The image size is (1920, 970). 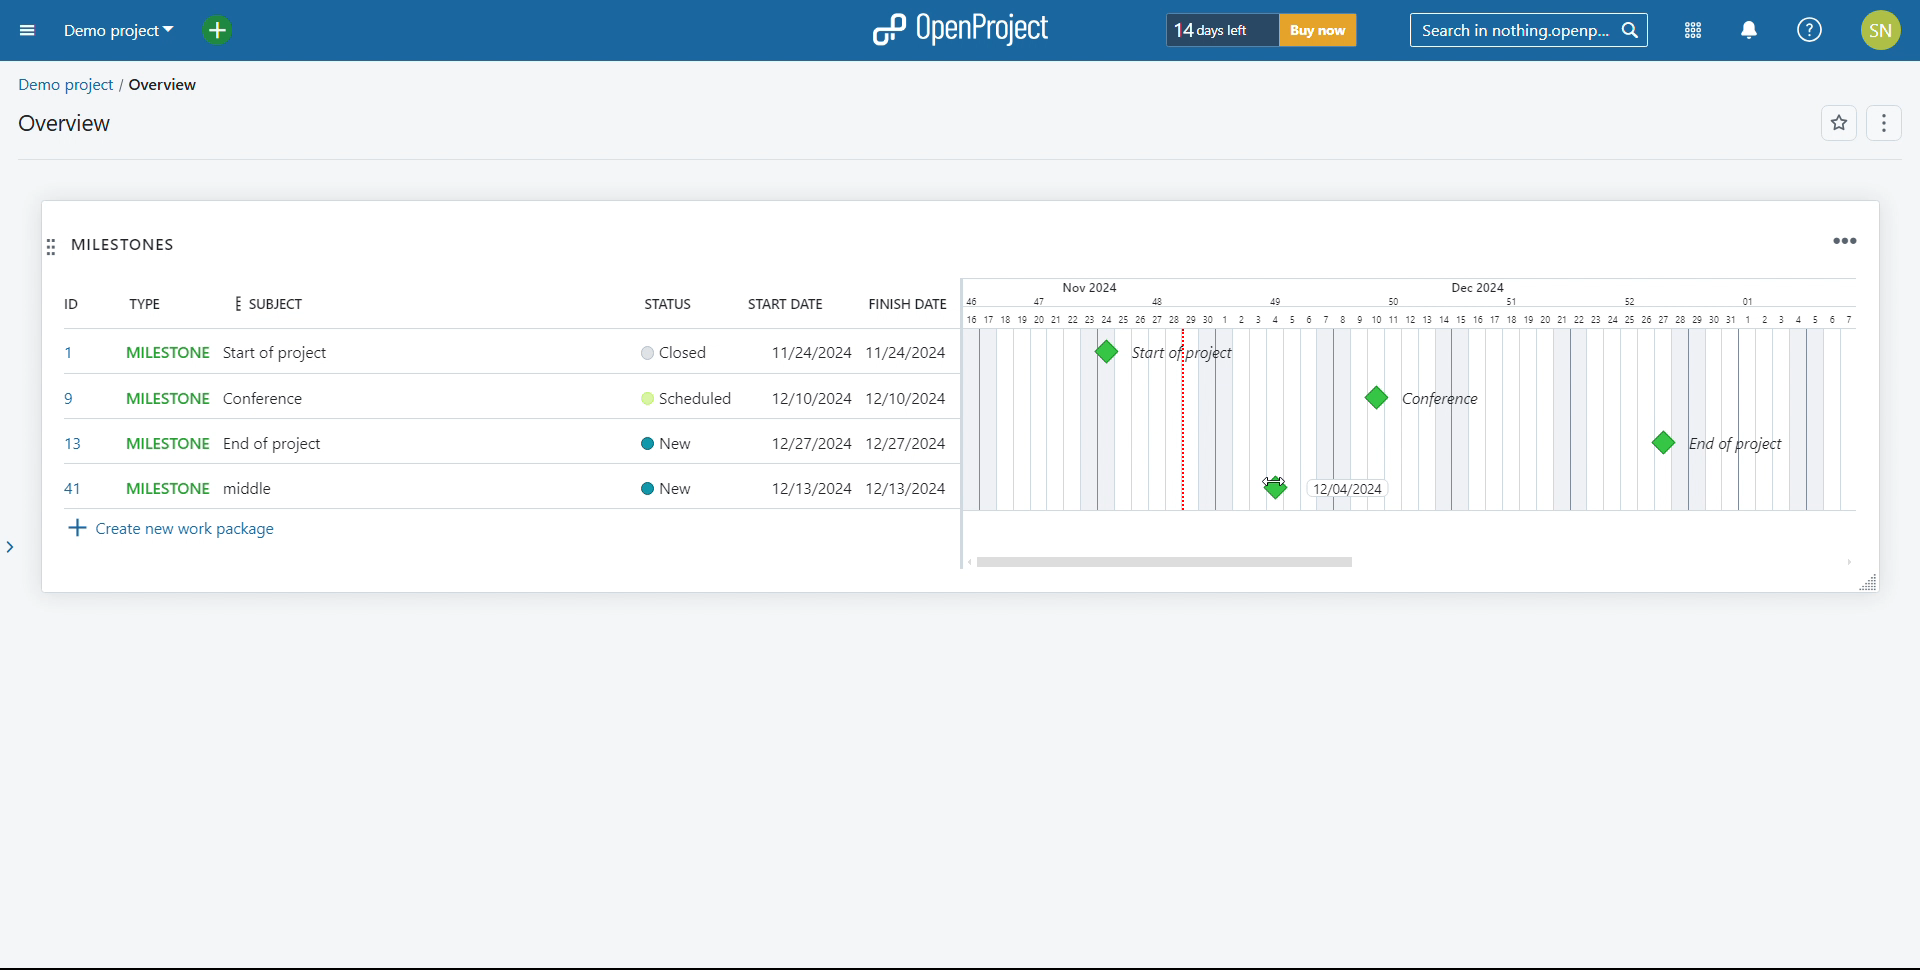 I want to click on move widget, so click(x=51, y=246).